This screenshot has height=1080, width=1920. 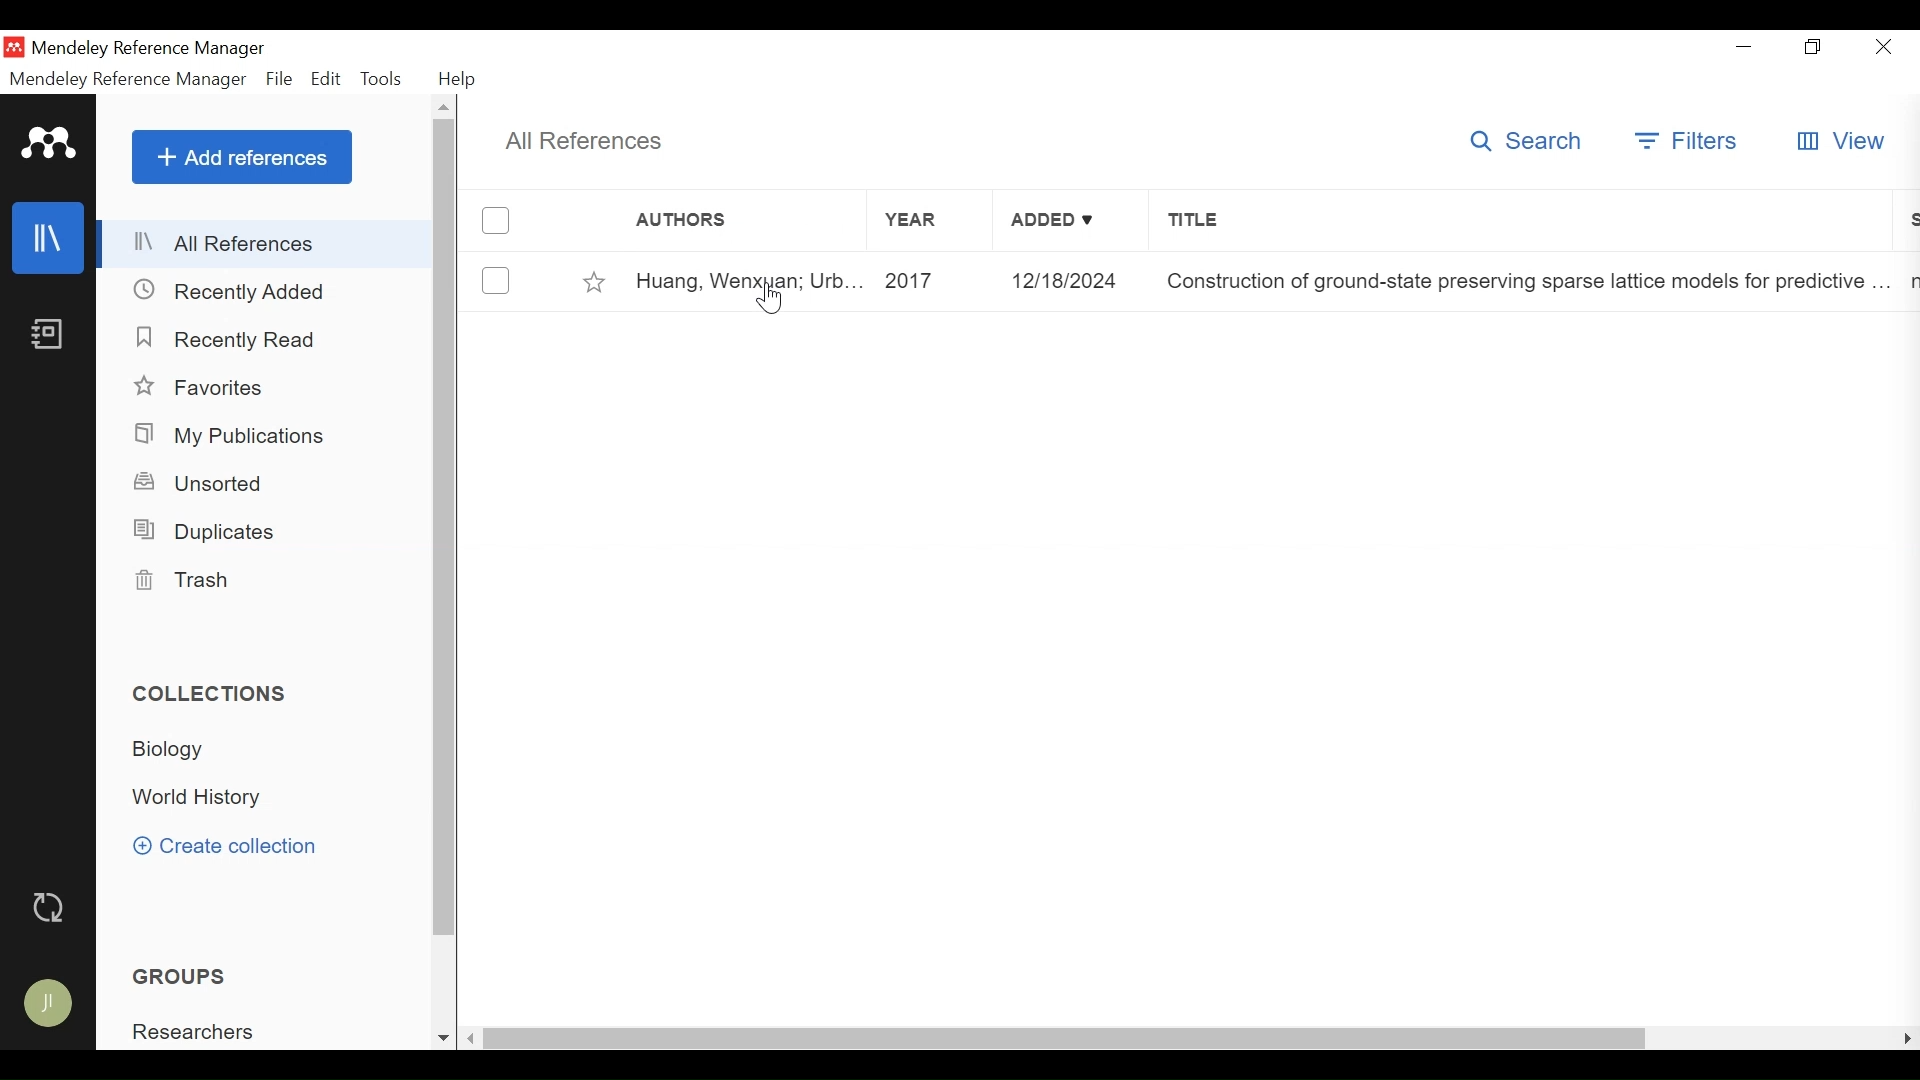 I want to click on Scroll down, so click(x=440, y=1038).